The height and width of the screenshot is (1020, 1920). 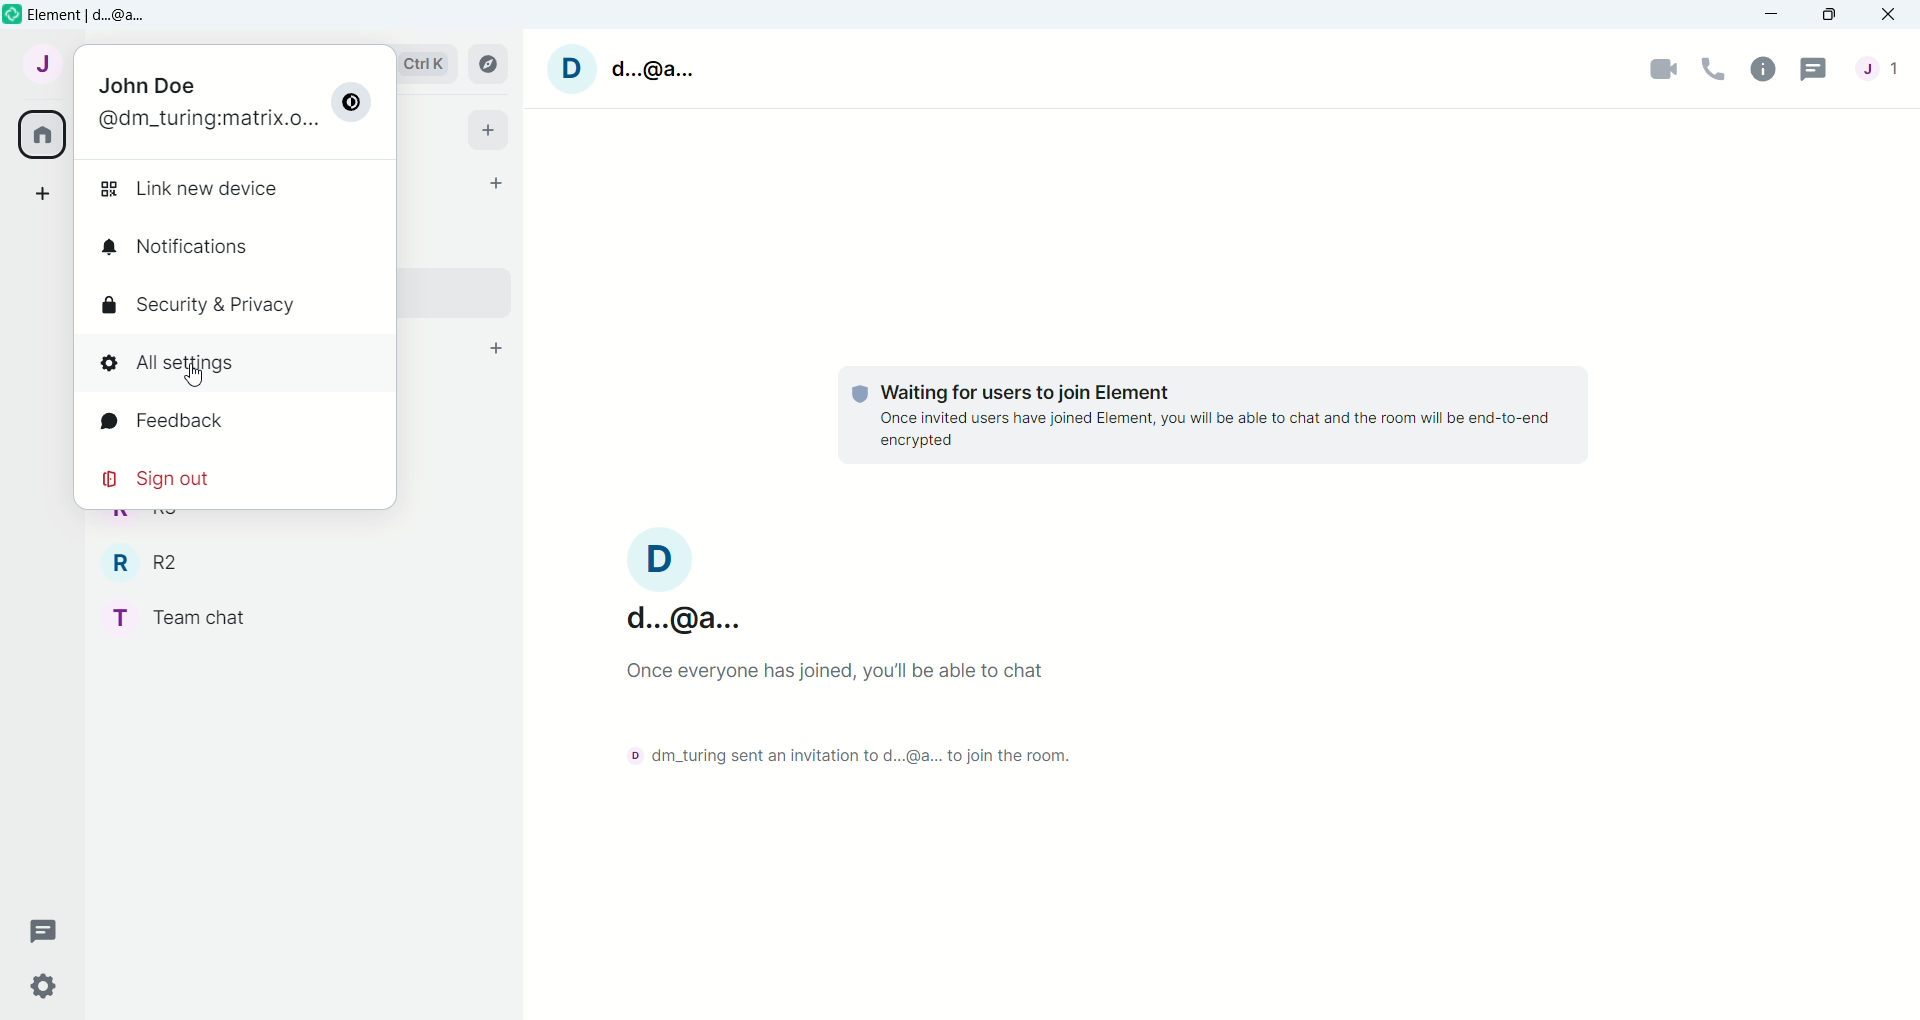 I want to click on Username, so click(x=615, y=72).